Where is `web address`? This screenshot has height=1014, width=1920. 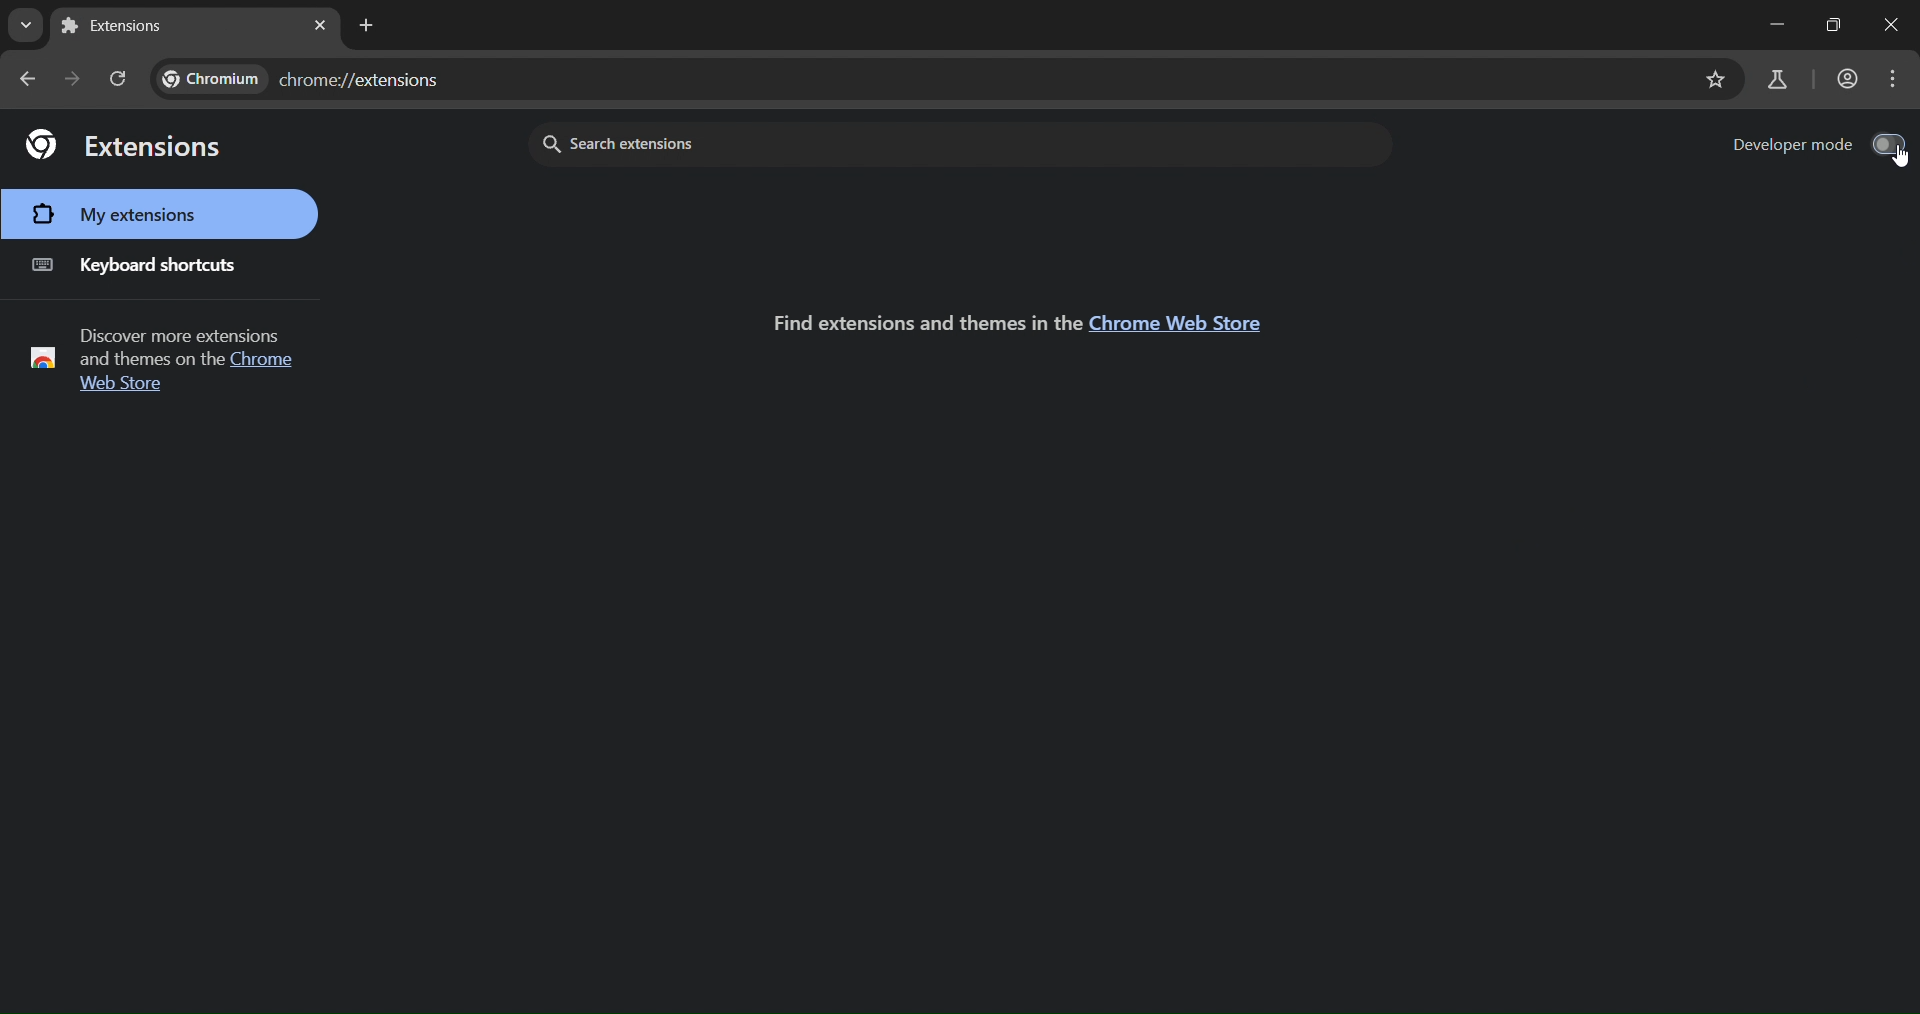 web address is located at coordinates (304, 78).